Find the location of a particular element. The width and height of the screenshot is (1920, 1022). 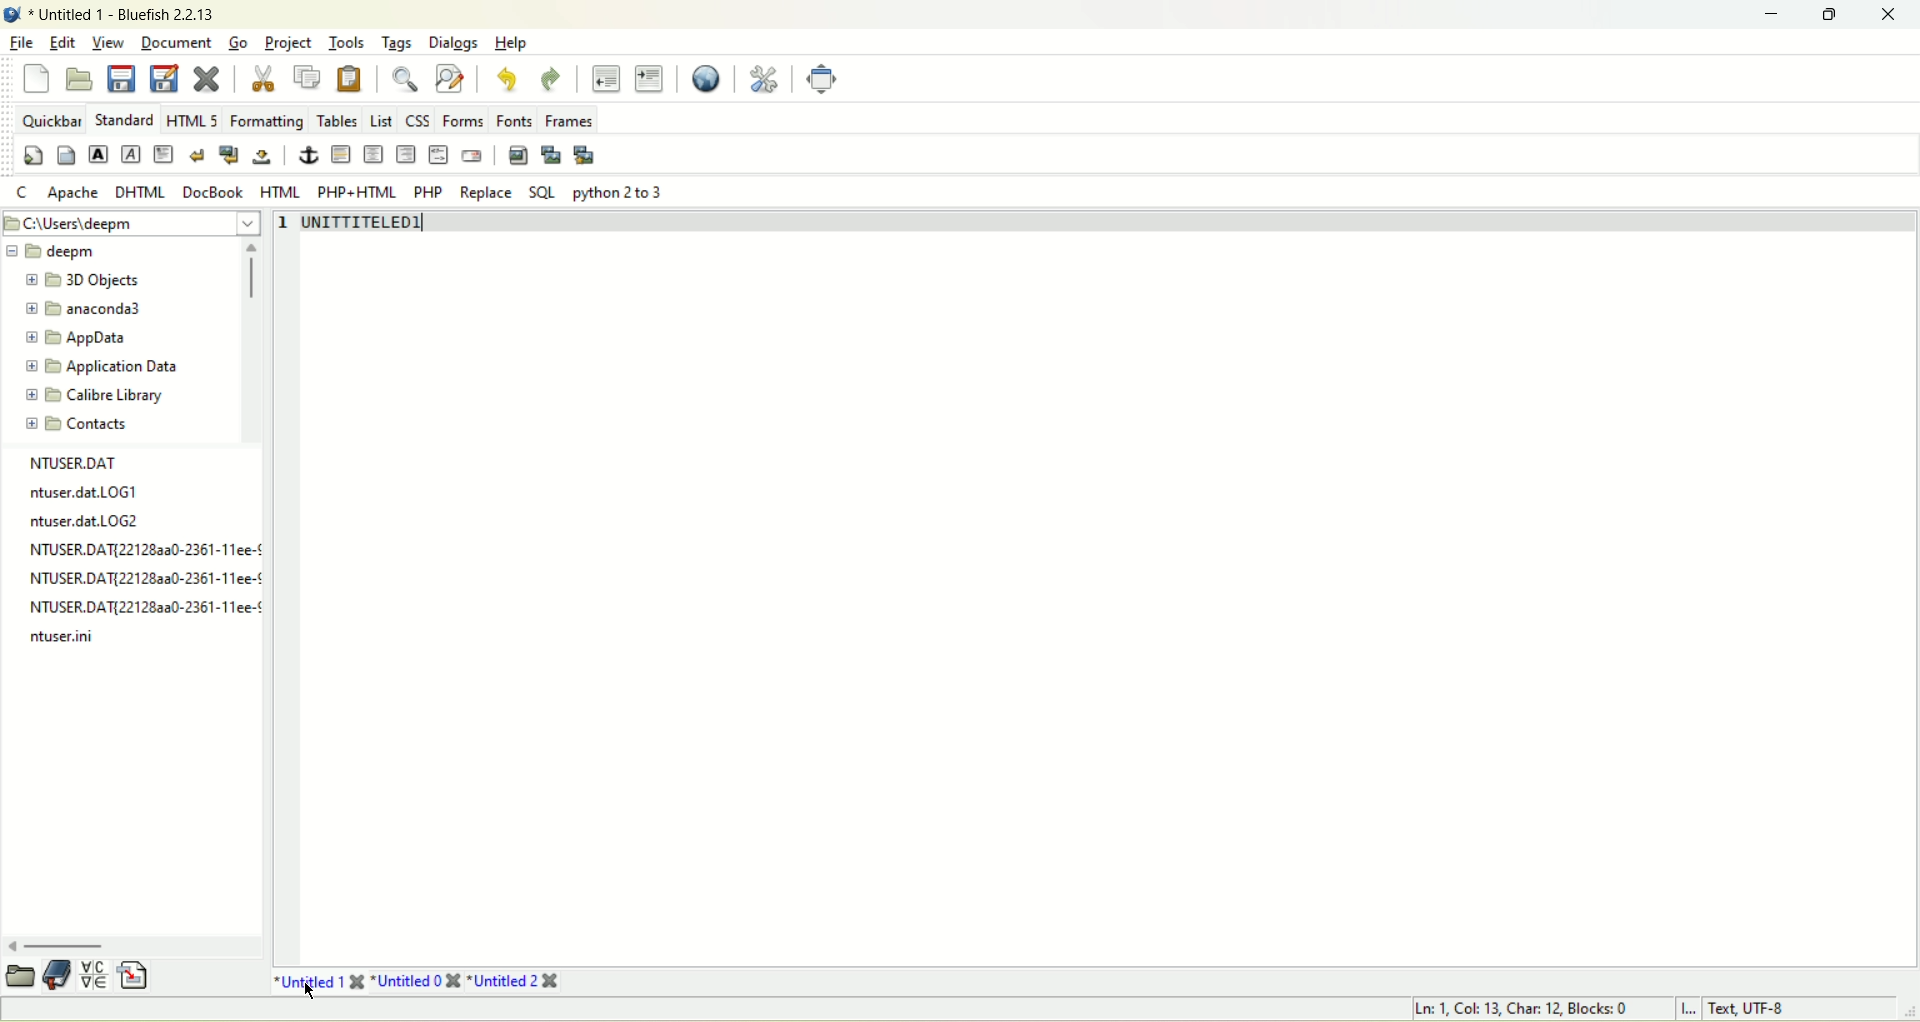

horizontal rule is located at coordinates (340, 153).